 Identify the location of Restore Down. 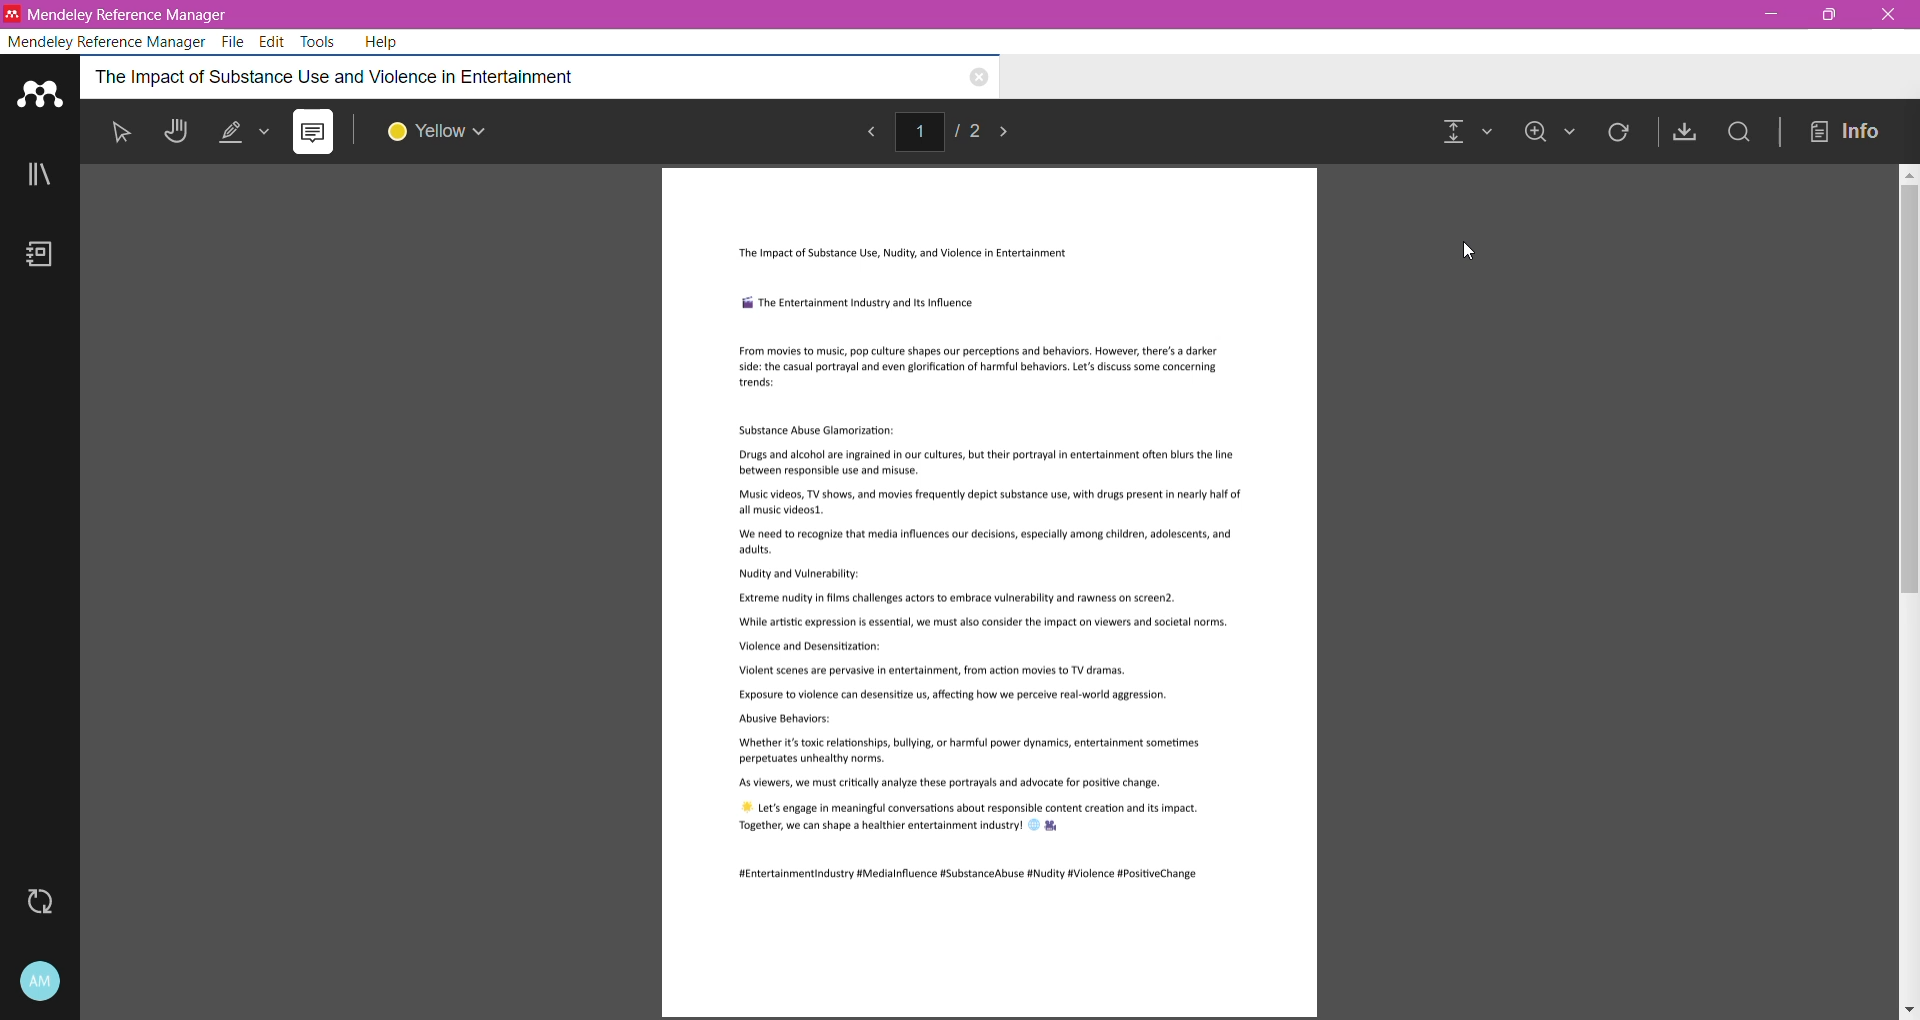
(1830, 14).